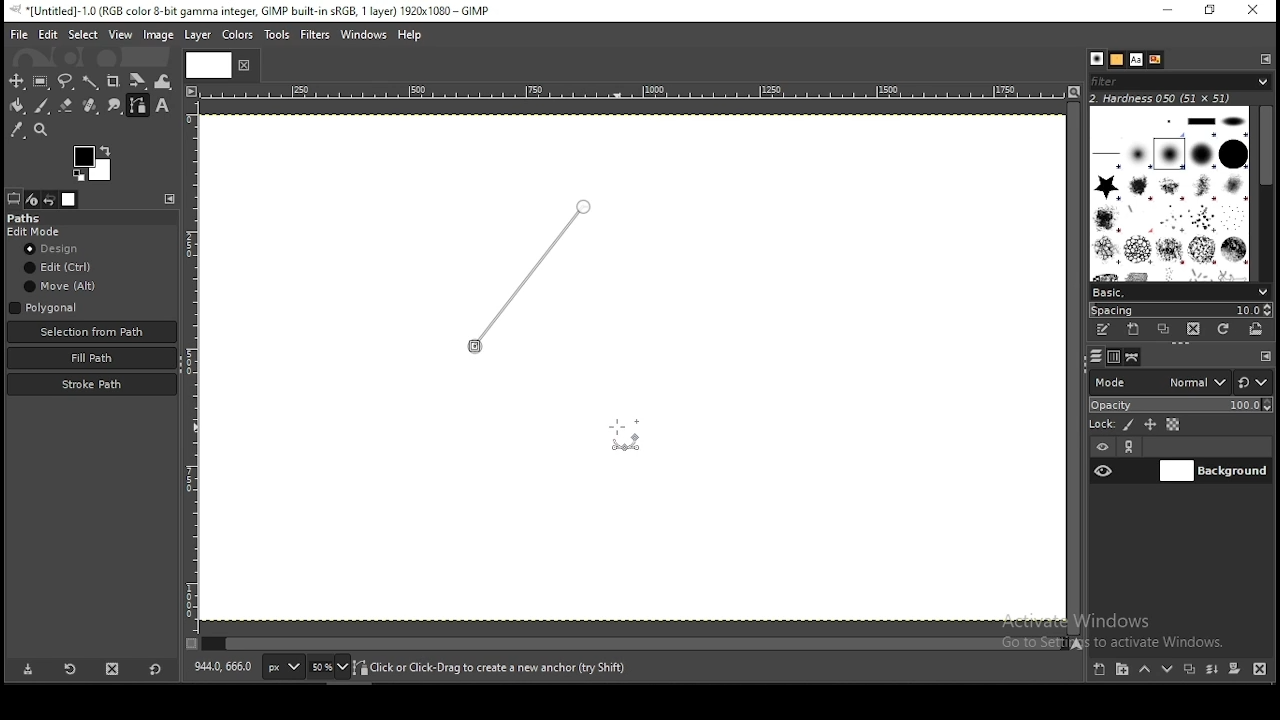  I want to click on layers, so click(1097, 356).